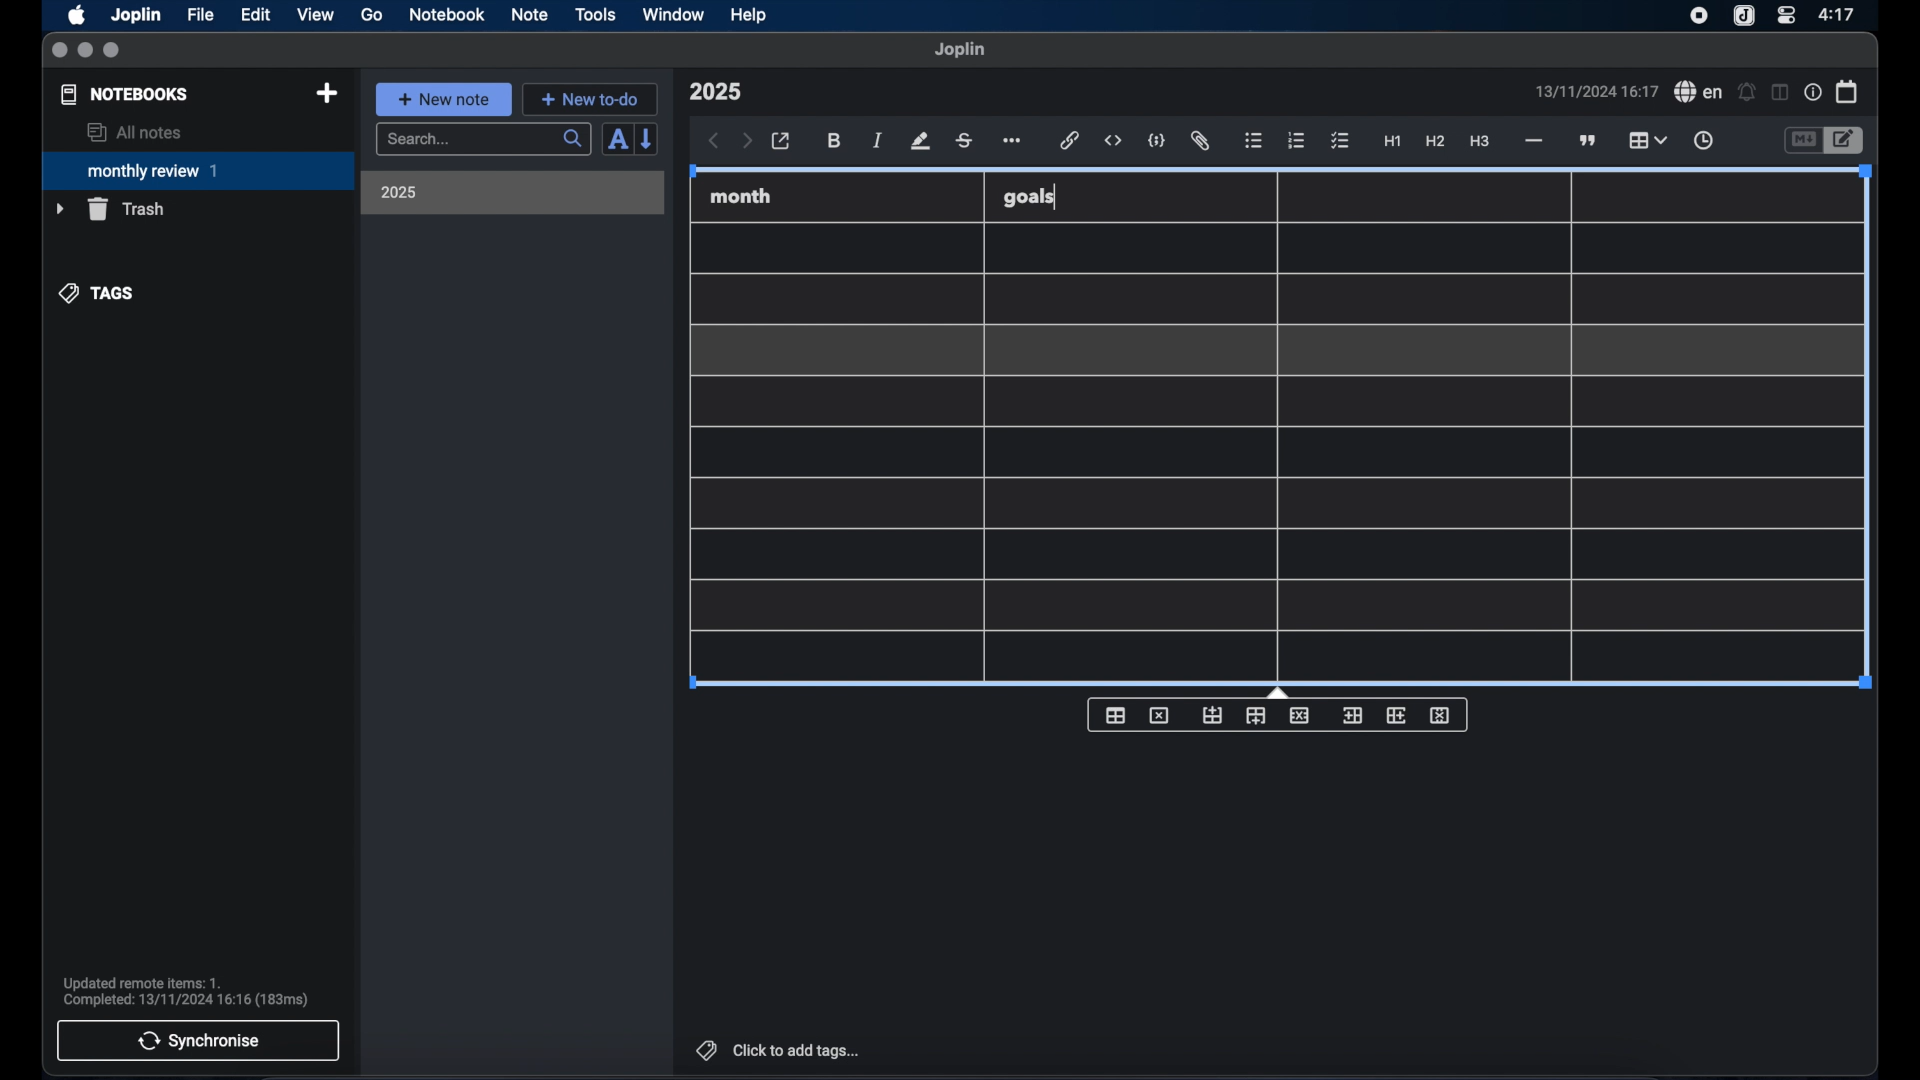 This screenshot has width=1920, height=1080. What do you see at coordinates (110, 209) in the screenshot?
I see `trash` at bounding box center [110, 209].